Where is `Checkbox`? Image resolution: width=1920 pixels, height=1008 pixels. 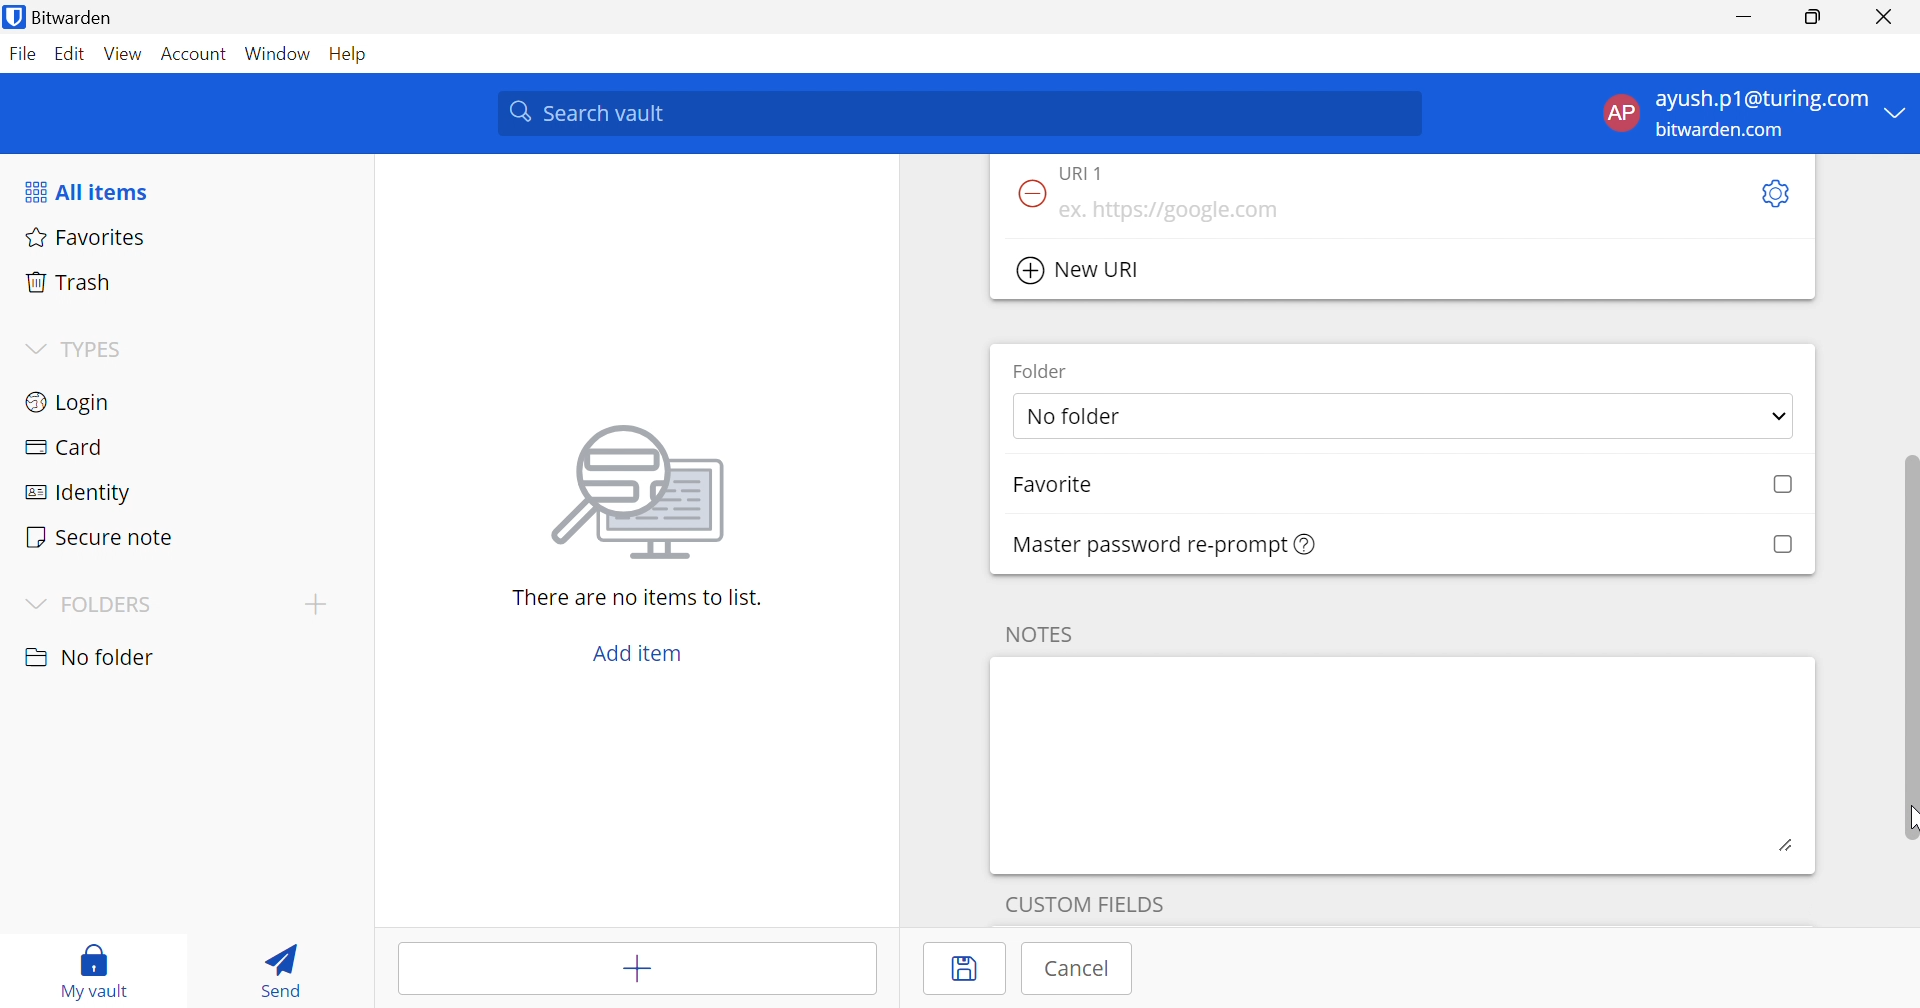 Checkbox is located at coordinates (1781, 545).